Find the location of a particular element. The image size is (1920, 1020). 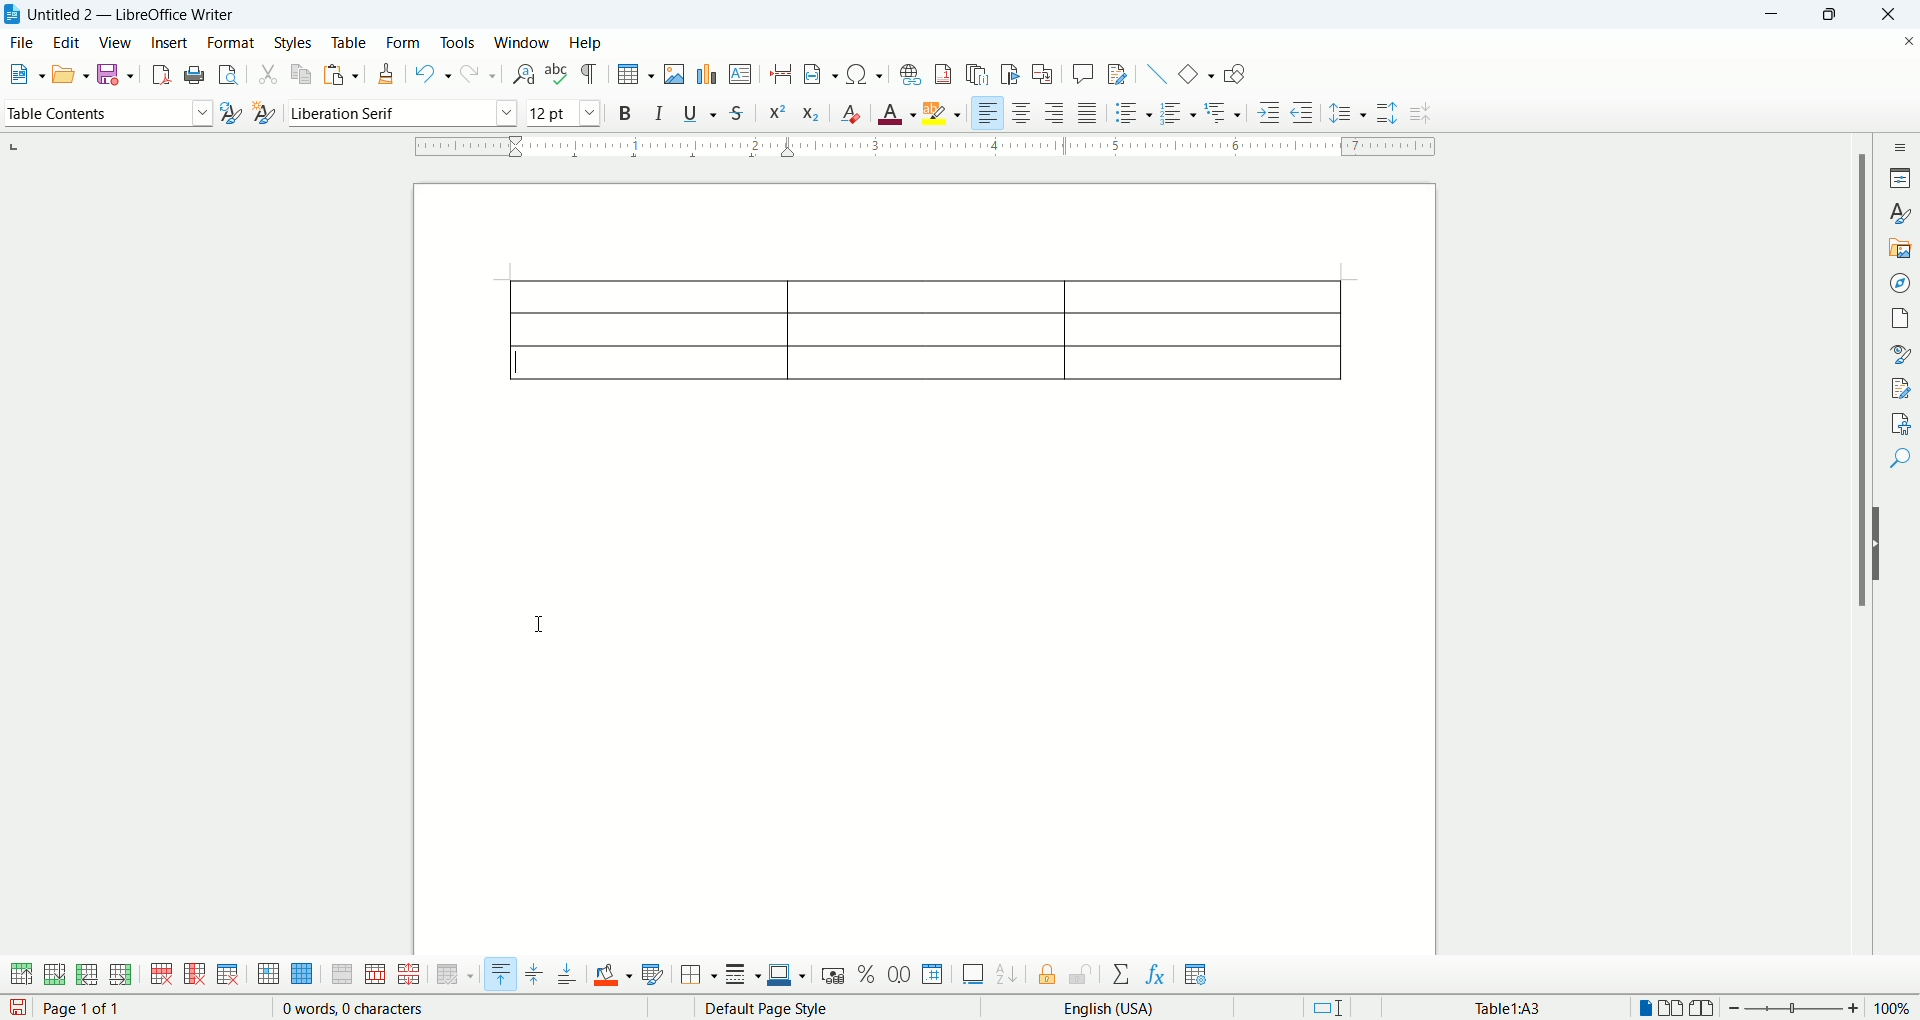

gallery is located at coordinates (1900, 250).